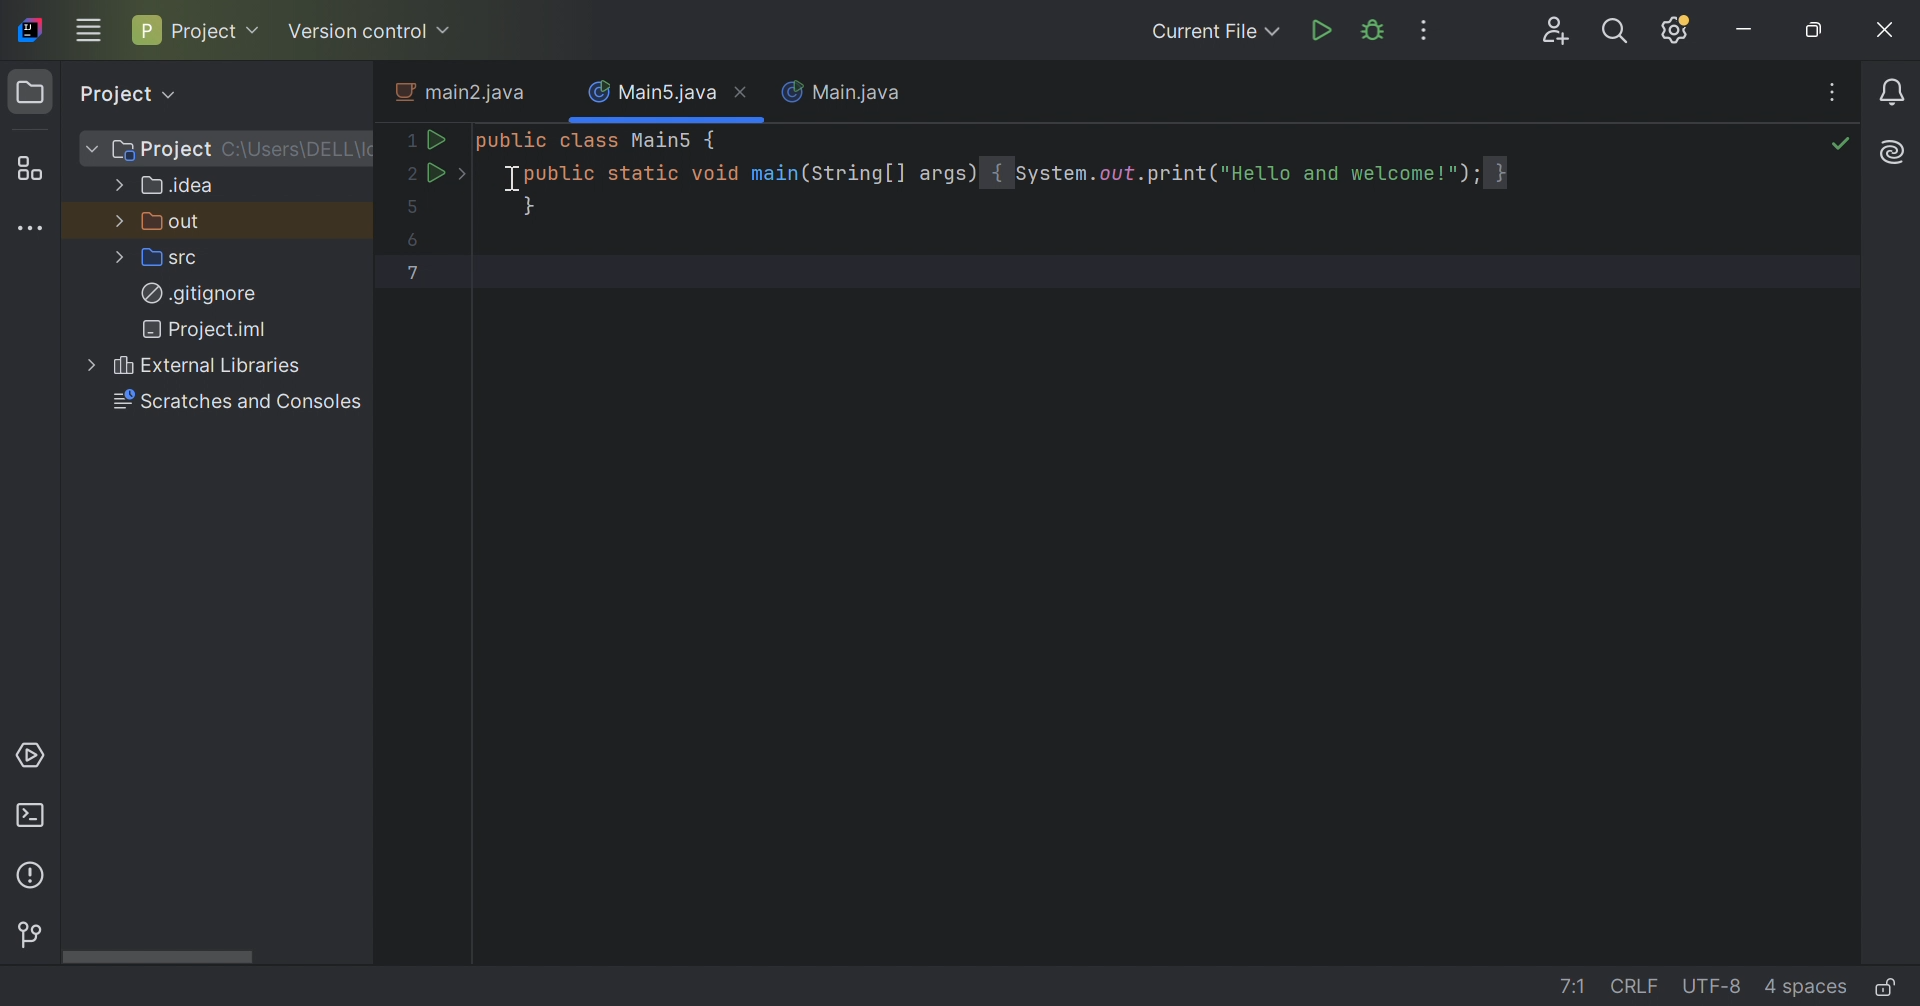  I want to click on More, so click(119, 256).